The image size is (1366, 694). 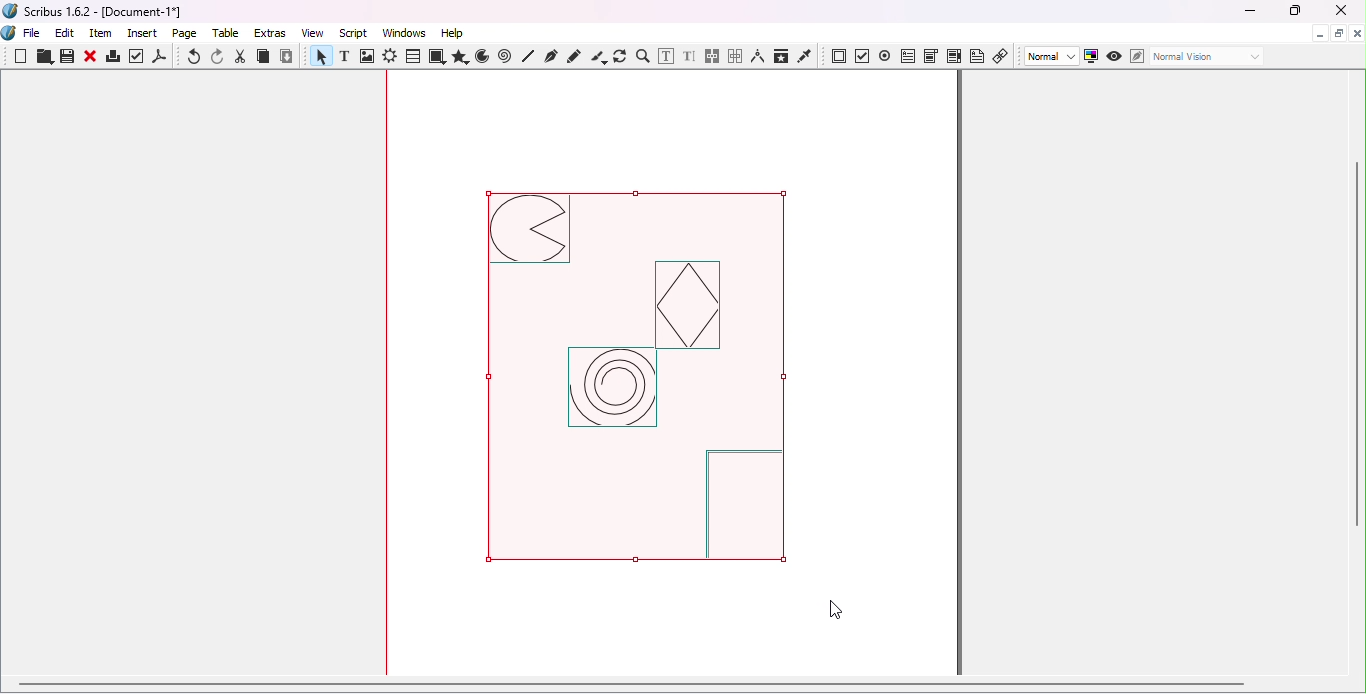 What do you see at coordinates (1293, 11) in the screenshot?
I see `Maximize` at bounding box center [1293, 11].